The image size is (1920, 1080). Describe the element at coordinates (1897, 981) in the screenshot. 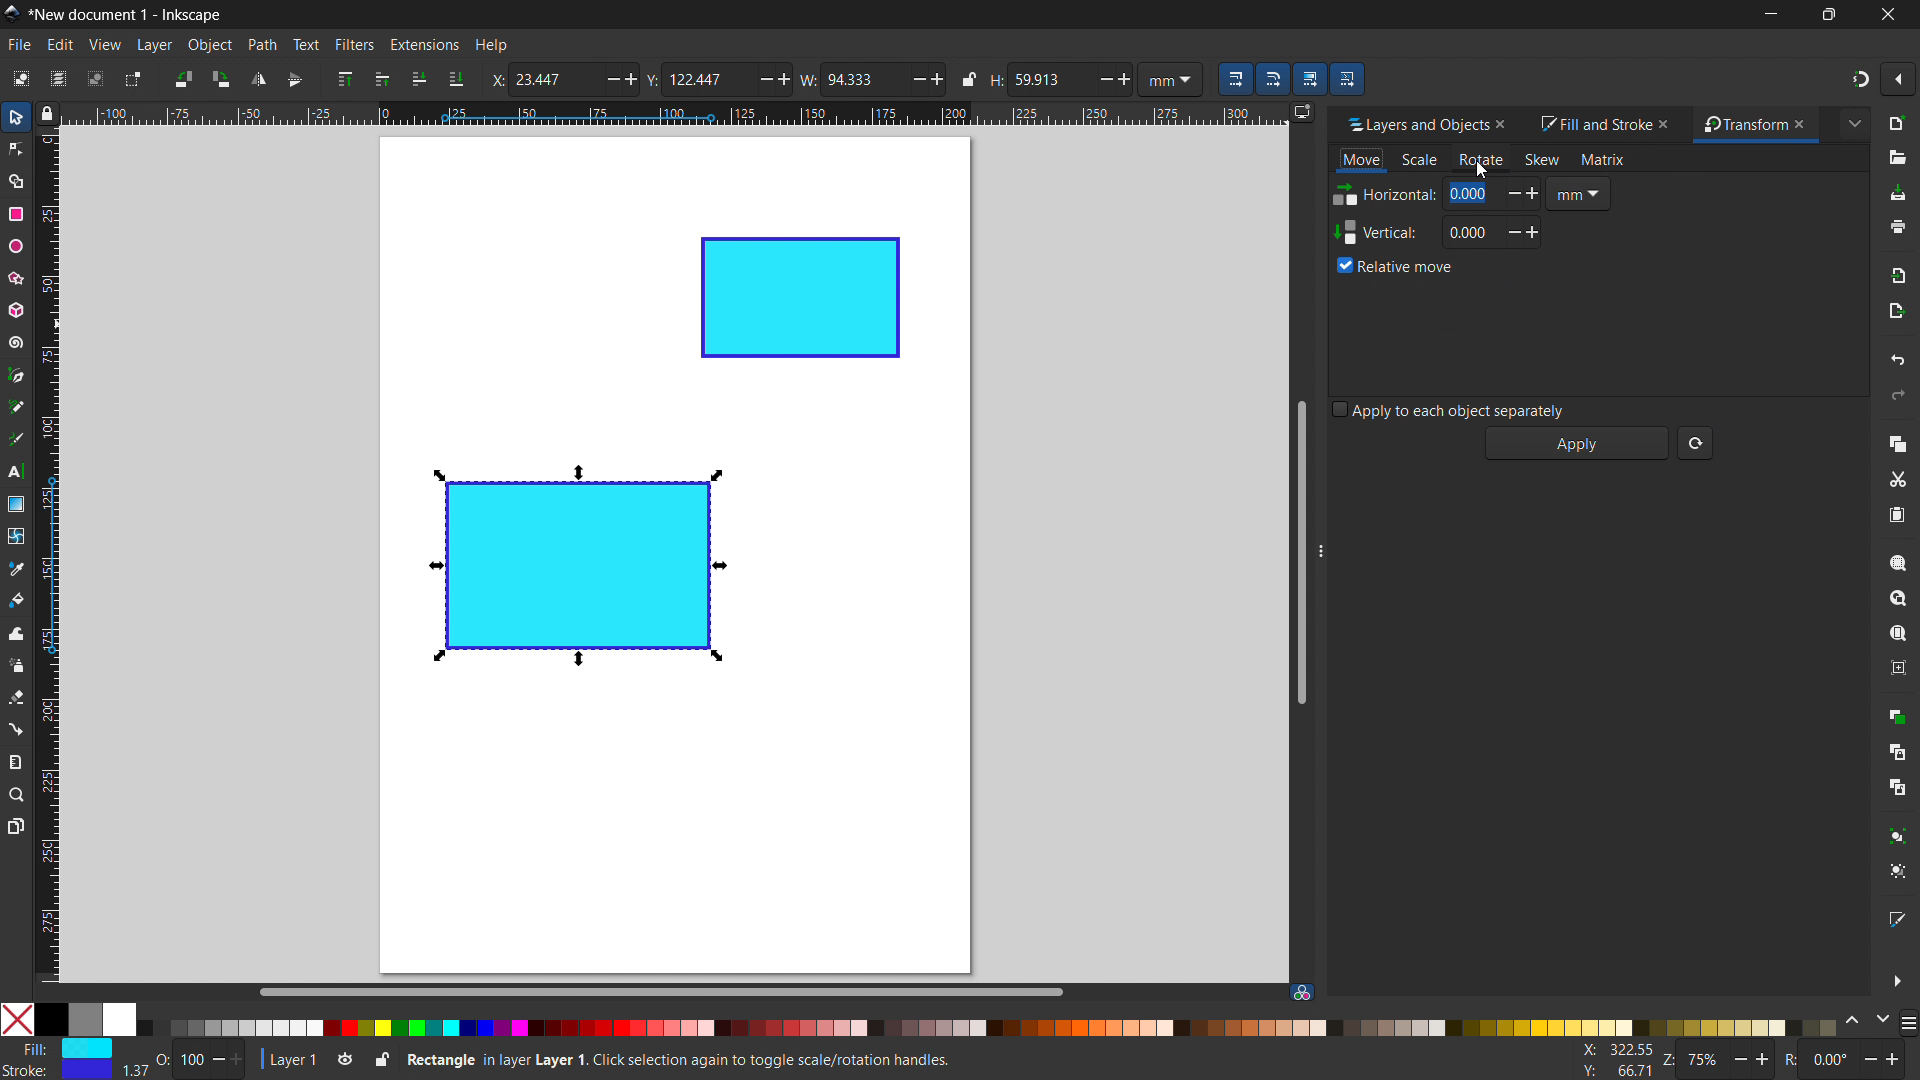

I see `more options` at that location.